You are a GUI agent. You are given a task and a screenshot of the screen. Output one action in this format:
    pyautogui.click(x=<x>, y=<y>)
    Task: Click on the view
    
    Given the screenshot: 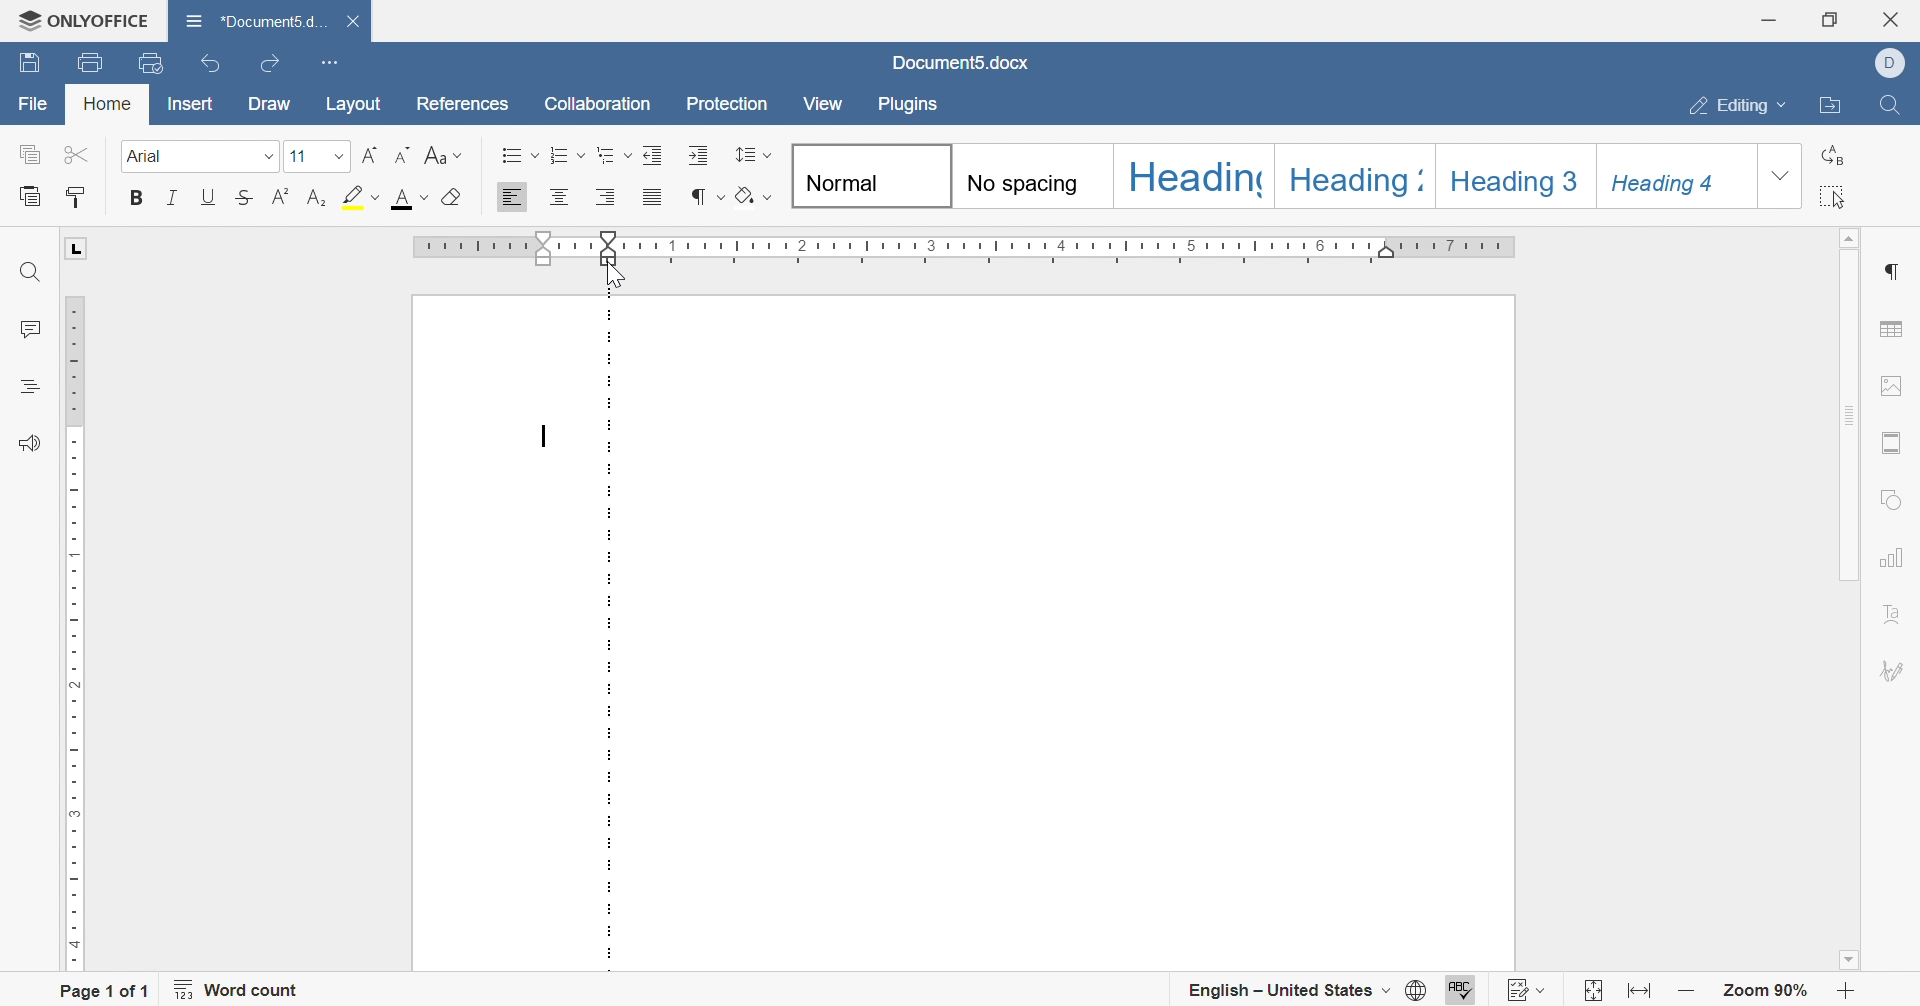 What is the action you would take?
    pyautogui.click(x=826, y=104)
    